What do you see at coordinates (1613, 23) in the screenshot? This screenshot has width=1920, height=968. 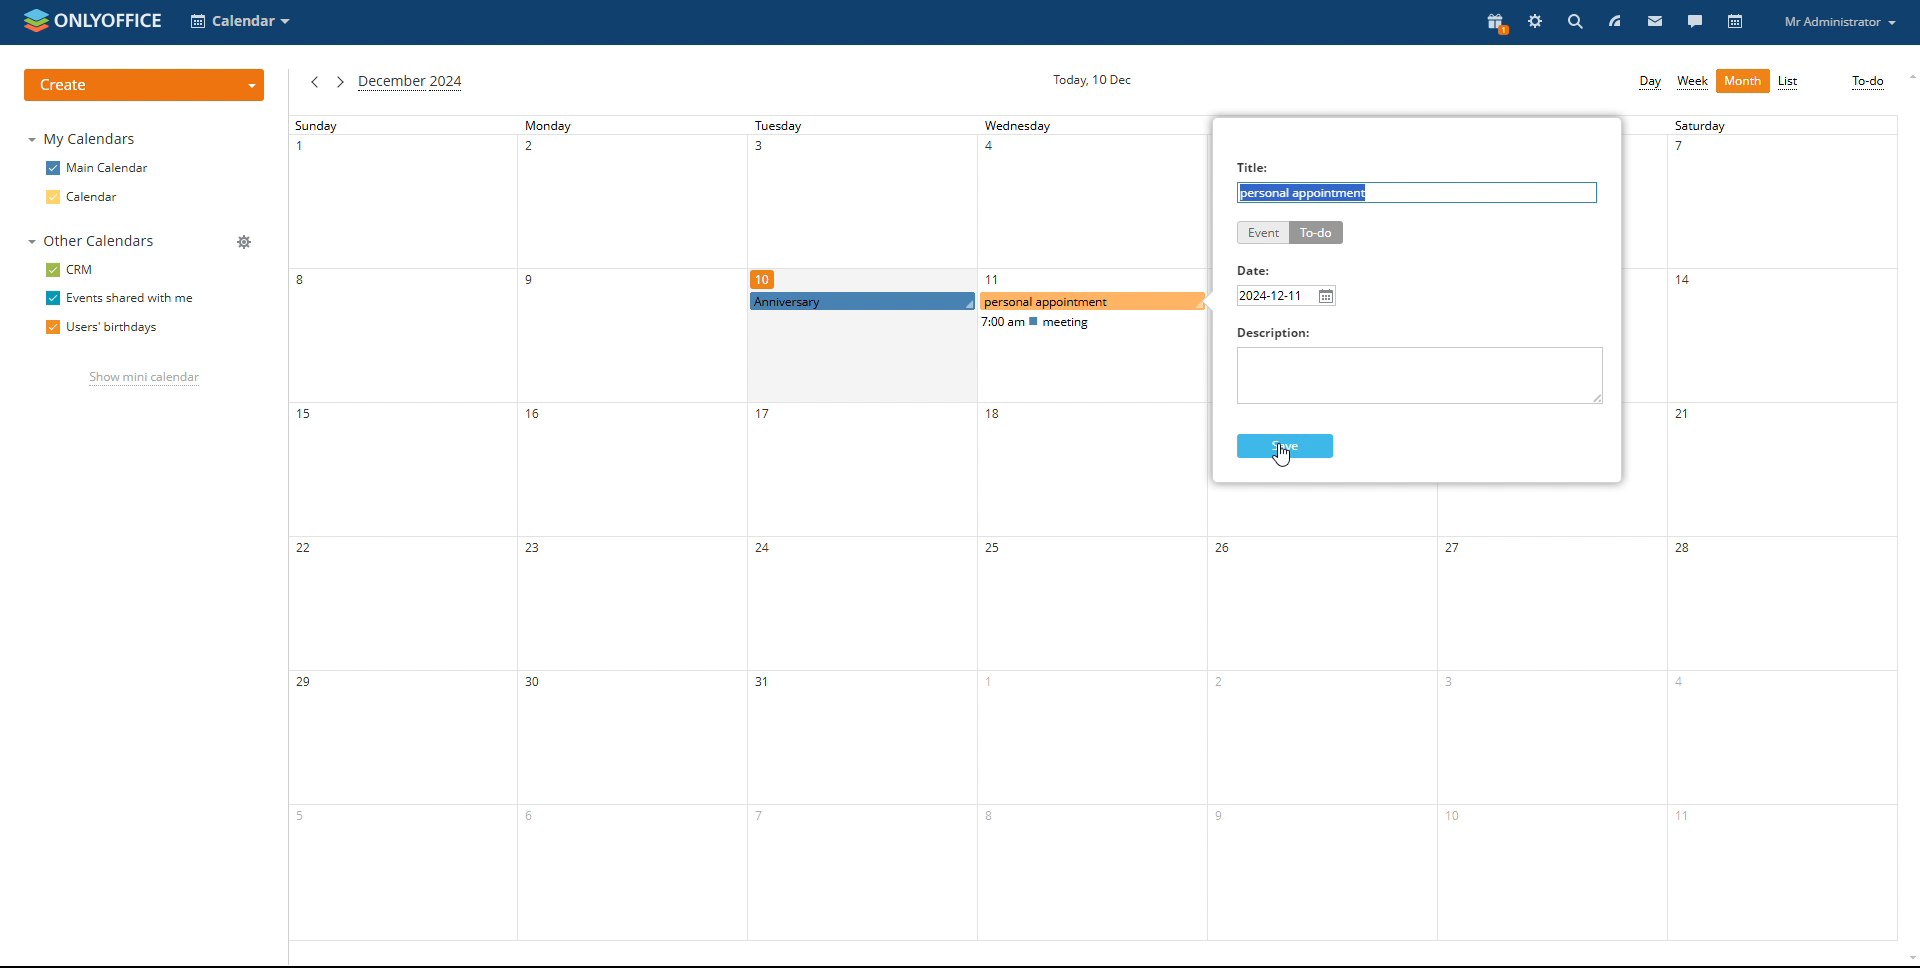 I see `feed` at bounding box center [1613, 23].